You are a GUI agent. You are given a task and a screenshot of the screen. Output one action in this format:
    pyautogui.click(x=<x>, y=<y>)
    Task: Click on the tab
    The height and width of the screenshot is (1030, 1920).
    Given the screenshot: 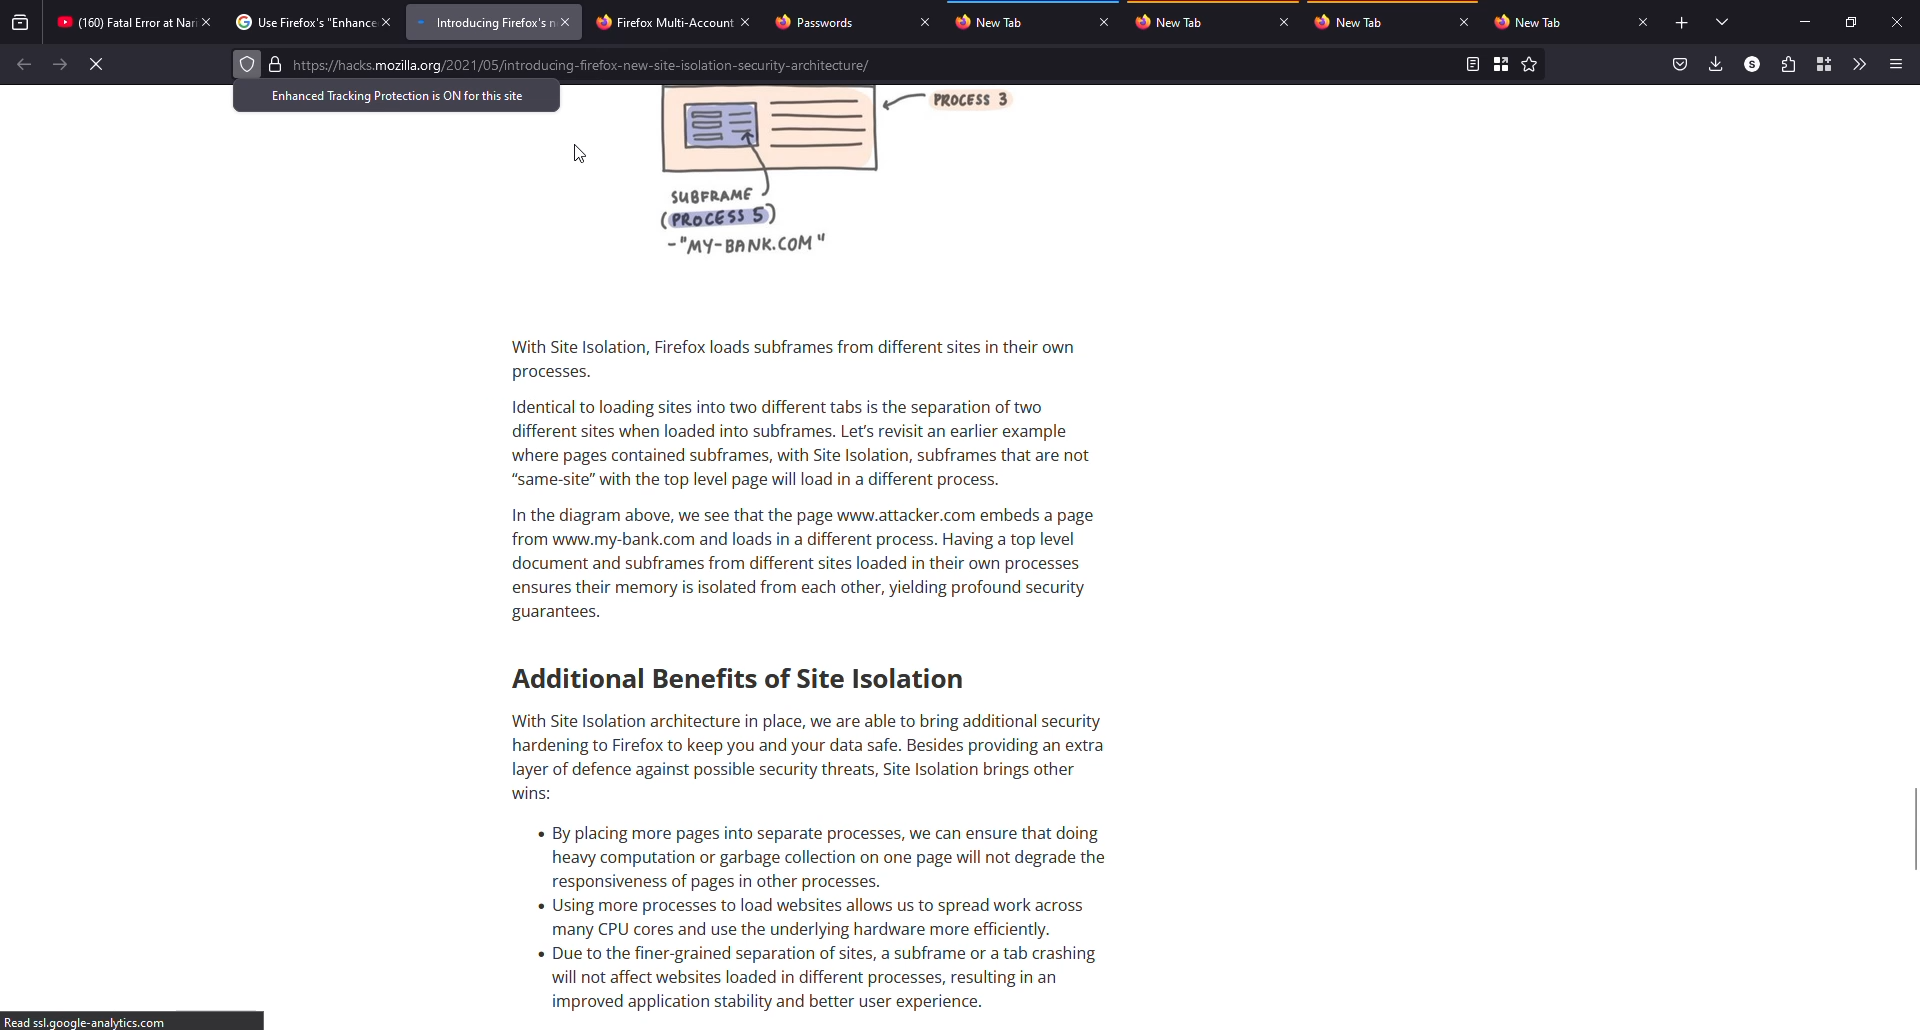 What is the action you would take?
    pyautogui.click(x=661, y=23)
    